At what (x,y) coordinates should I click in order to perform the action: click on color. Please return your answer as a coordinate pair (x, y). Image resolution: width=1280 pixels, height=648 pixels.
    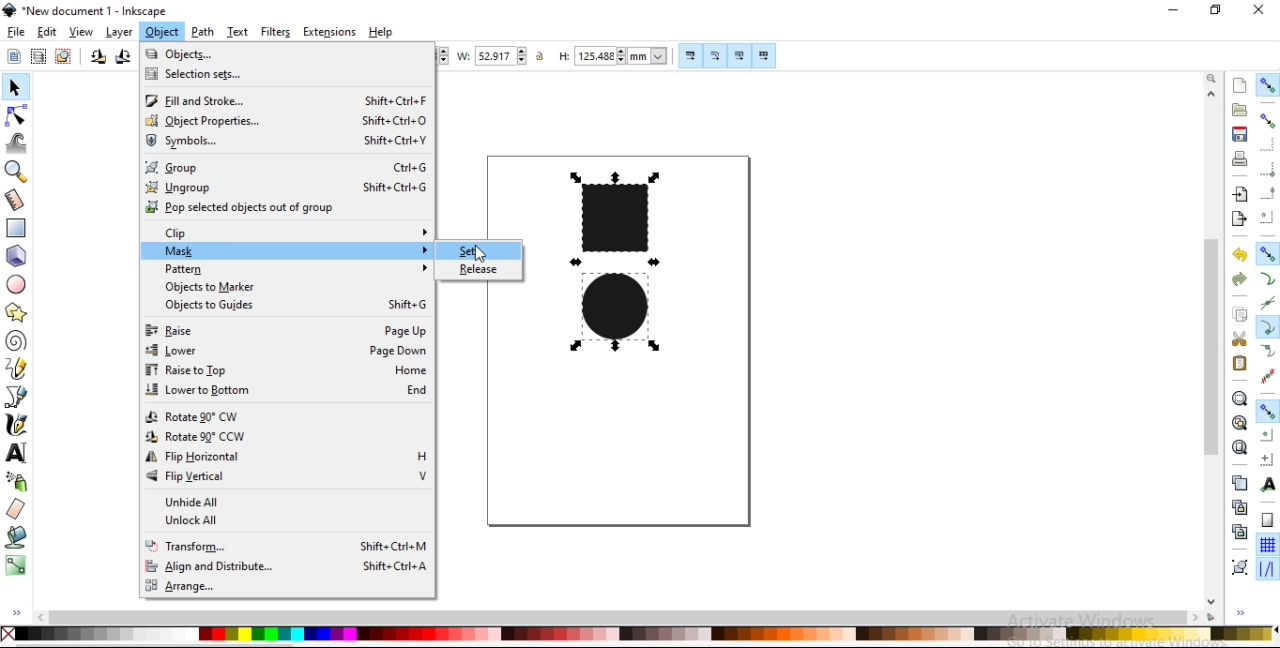
    Looking at the image, I should click on (639, 634).